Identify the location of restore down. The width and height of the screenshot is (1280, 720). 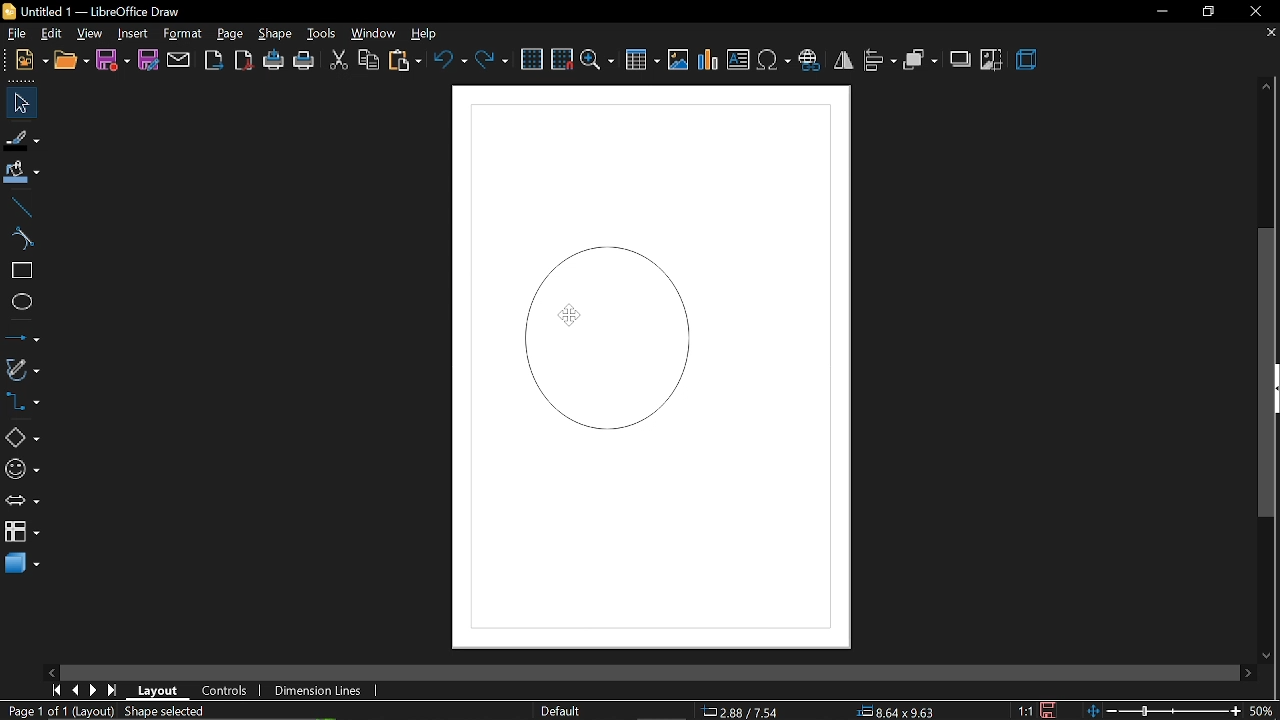
(1206, 13).